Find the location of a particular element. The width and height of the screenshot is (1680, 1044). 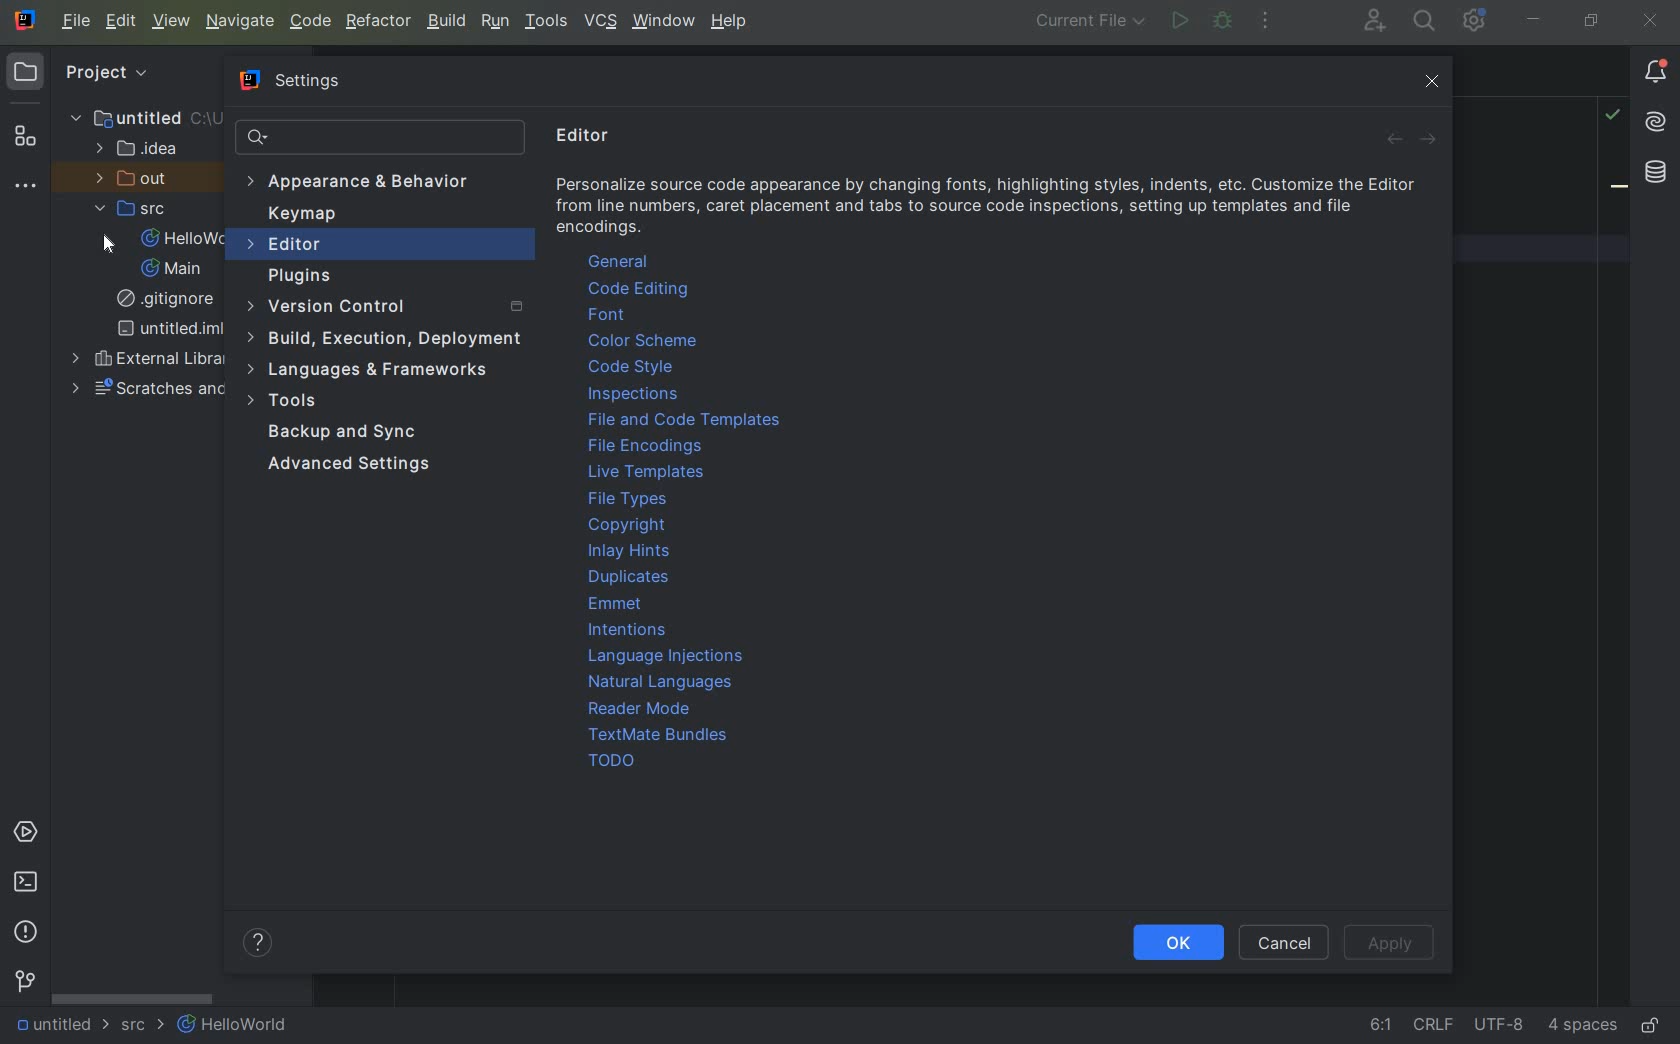

emmet is located at coordinates (616, 606).